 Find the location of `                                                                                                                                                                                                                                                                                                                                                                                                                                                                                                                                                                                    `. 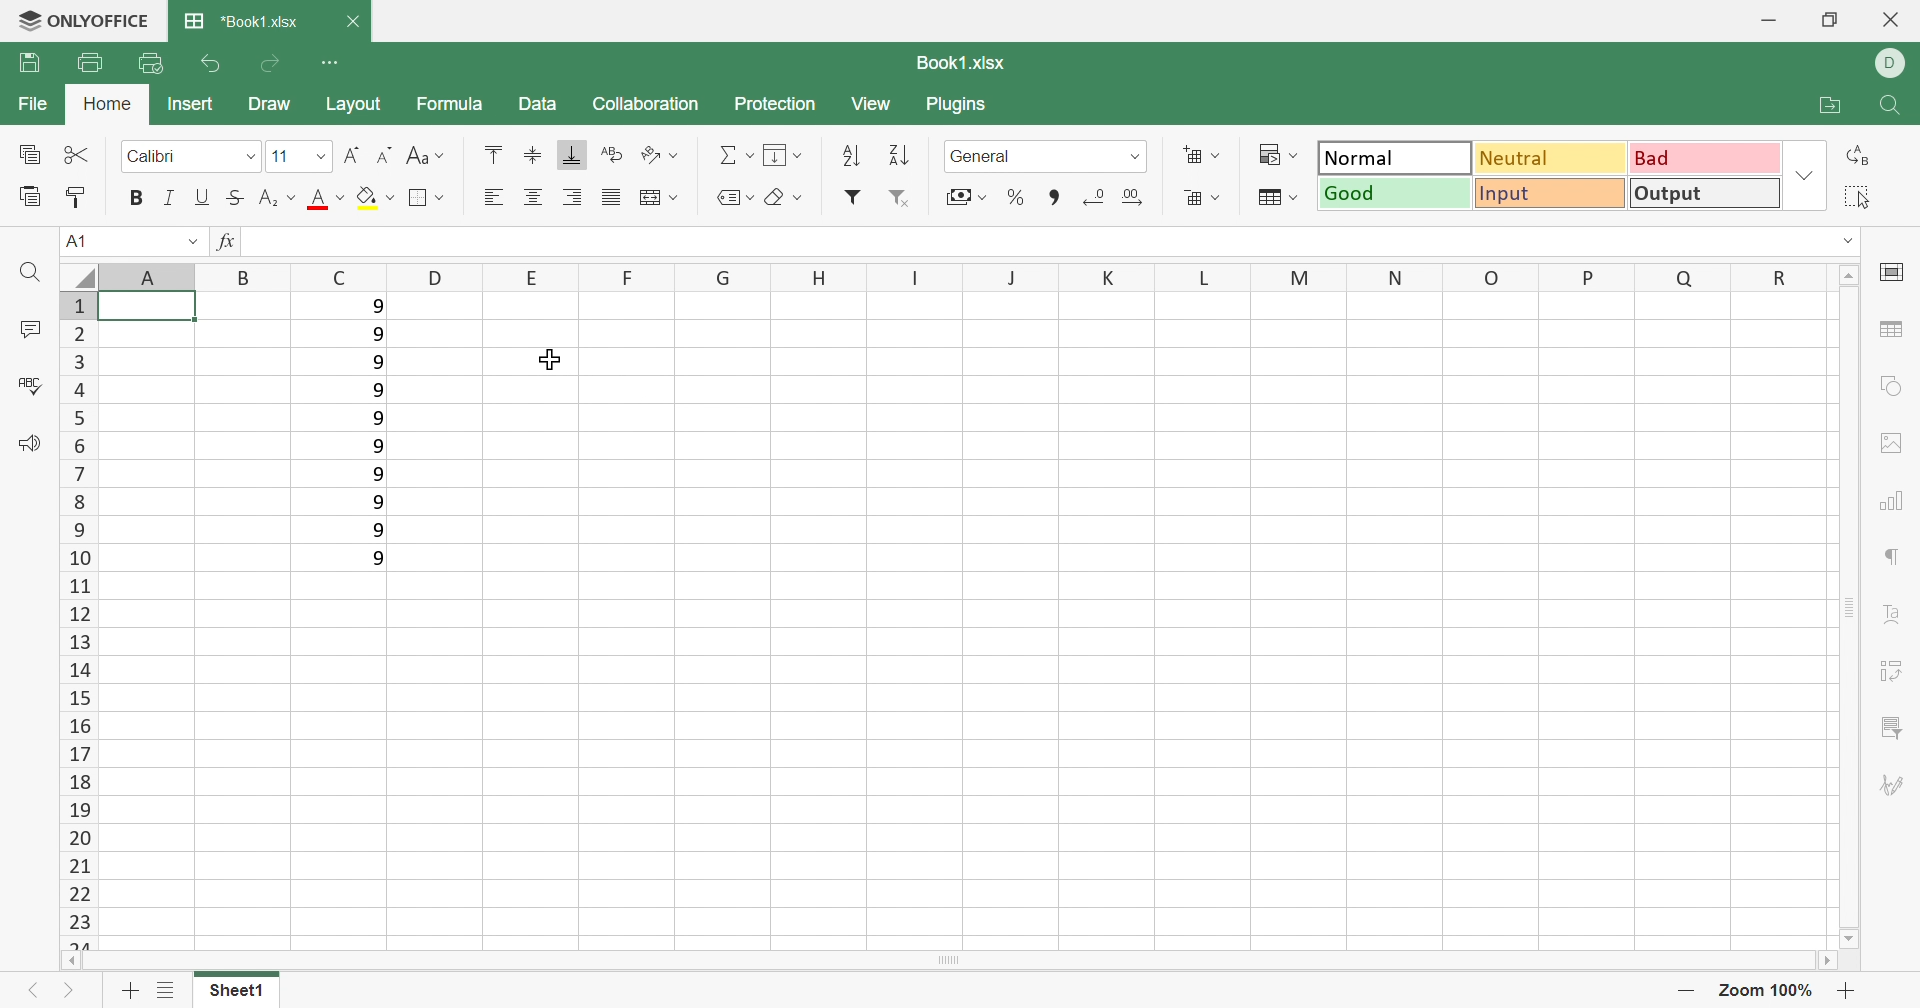

                                                                                                                                                                                                                                                                                                                                                                                                                                                                                                                                                                                     is located at coordinates (781, 197).